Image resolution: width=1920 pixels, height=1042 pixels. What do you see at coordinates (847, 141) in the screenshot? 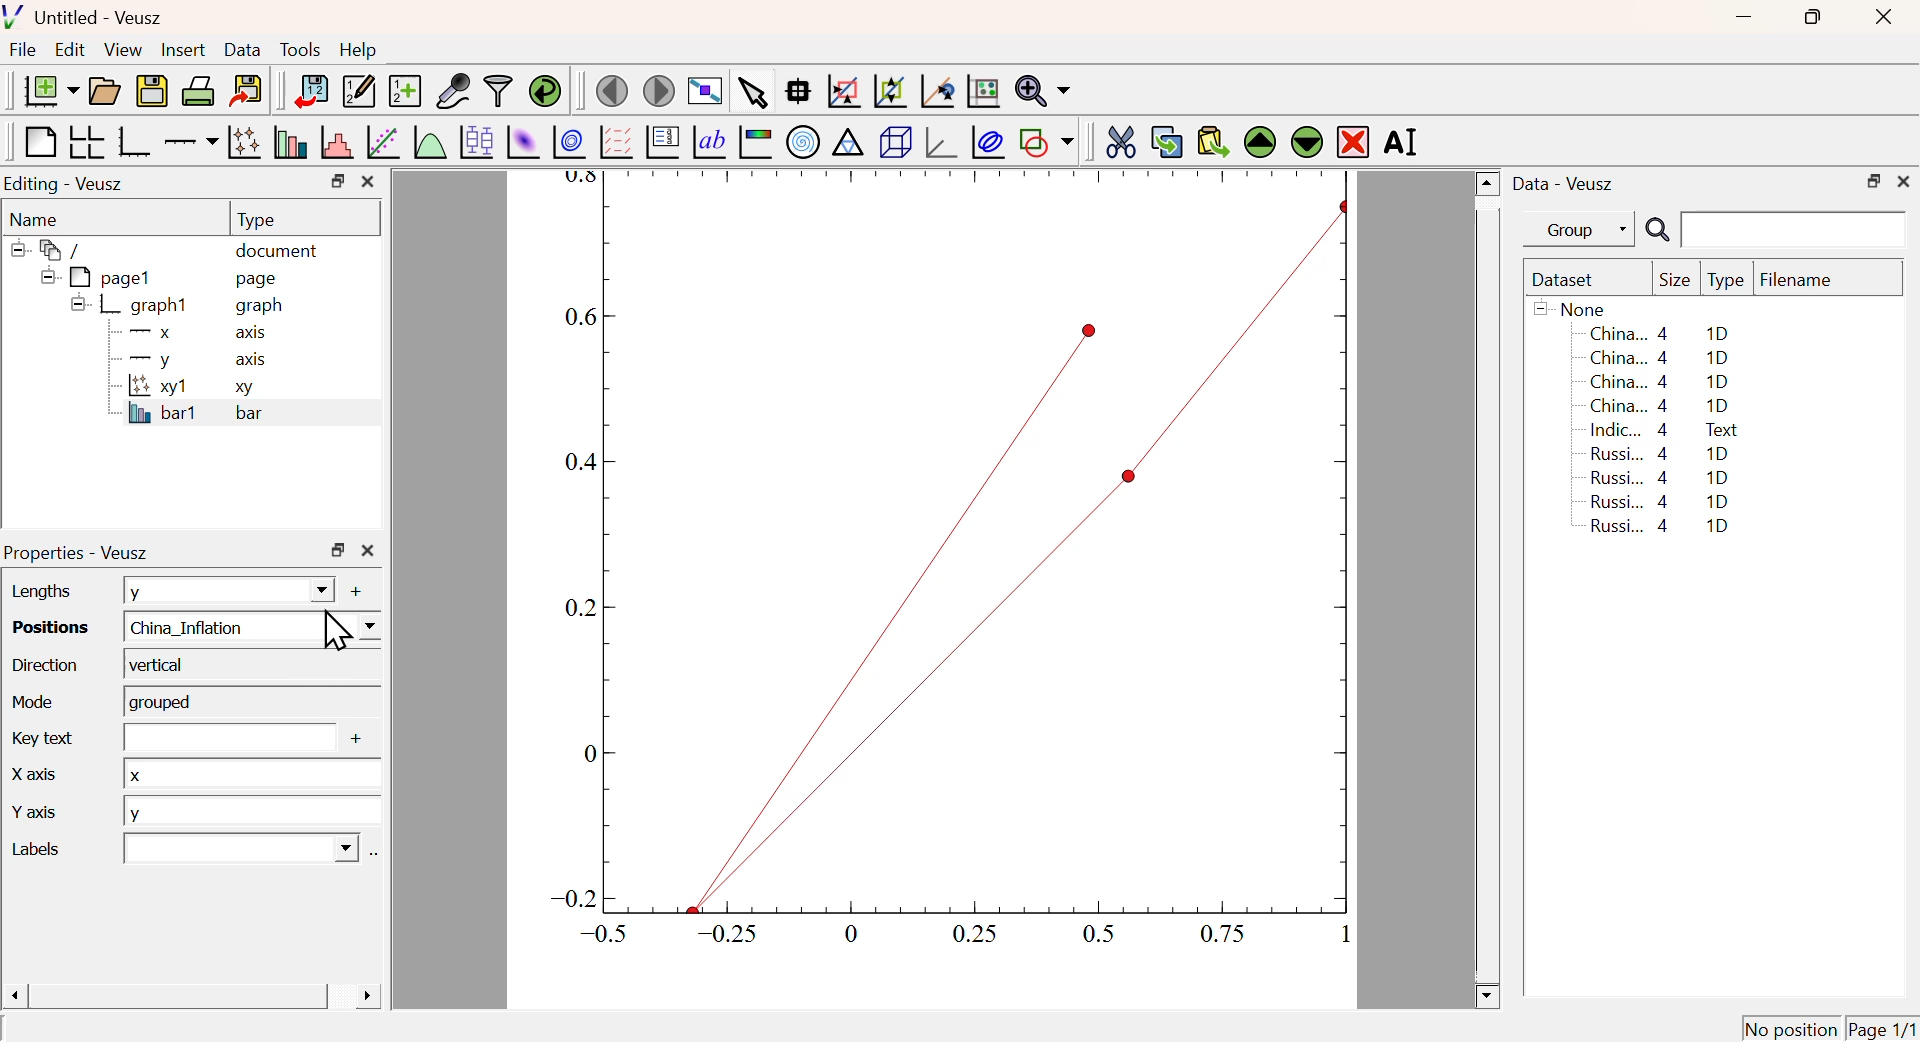
I see `Ternary Graph` at bounding box center [847, 141].